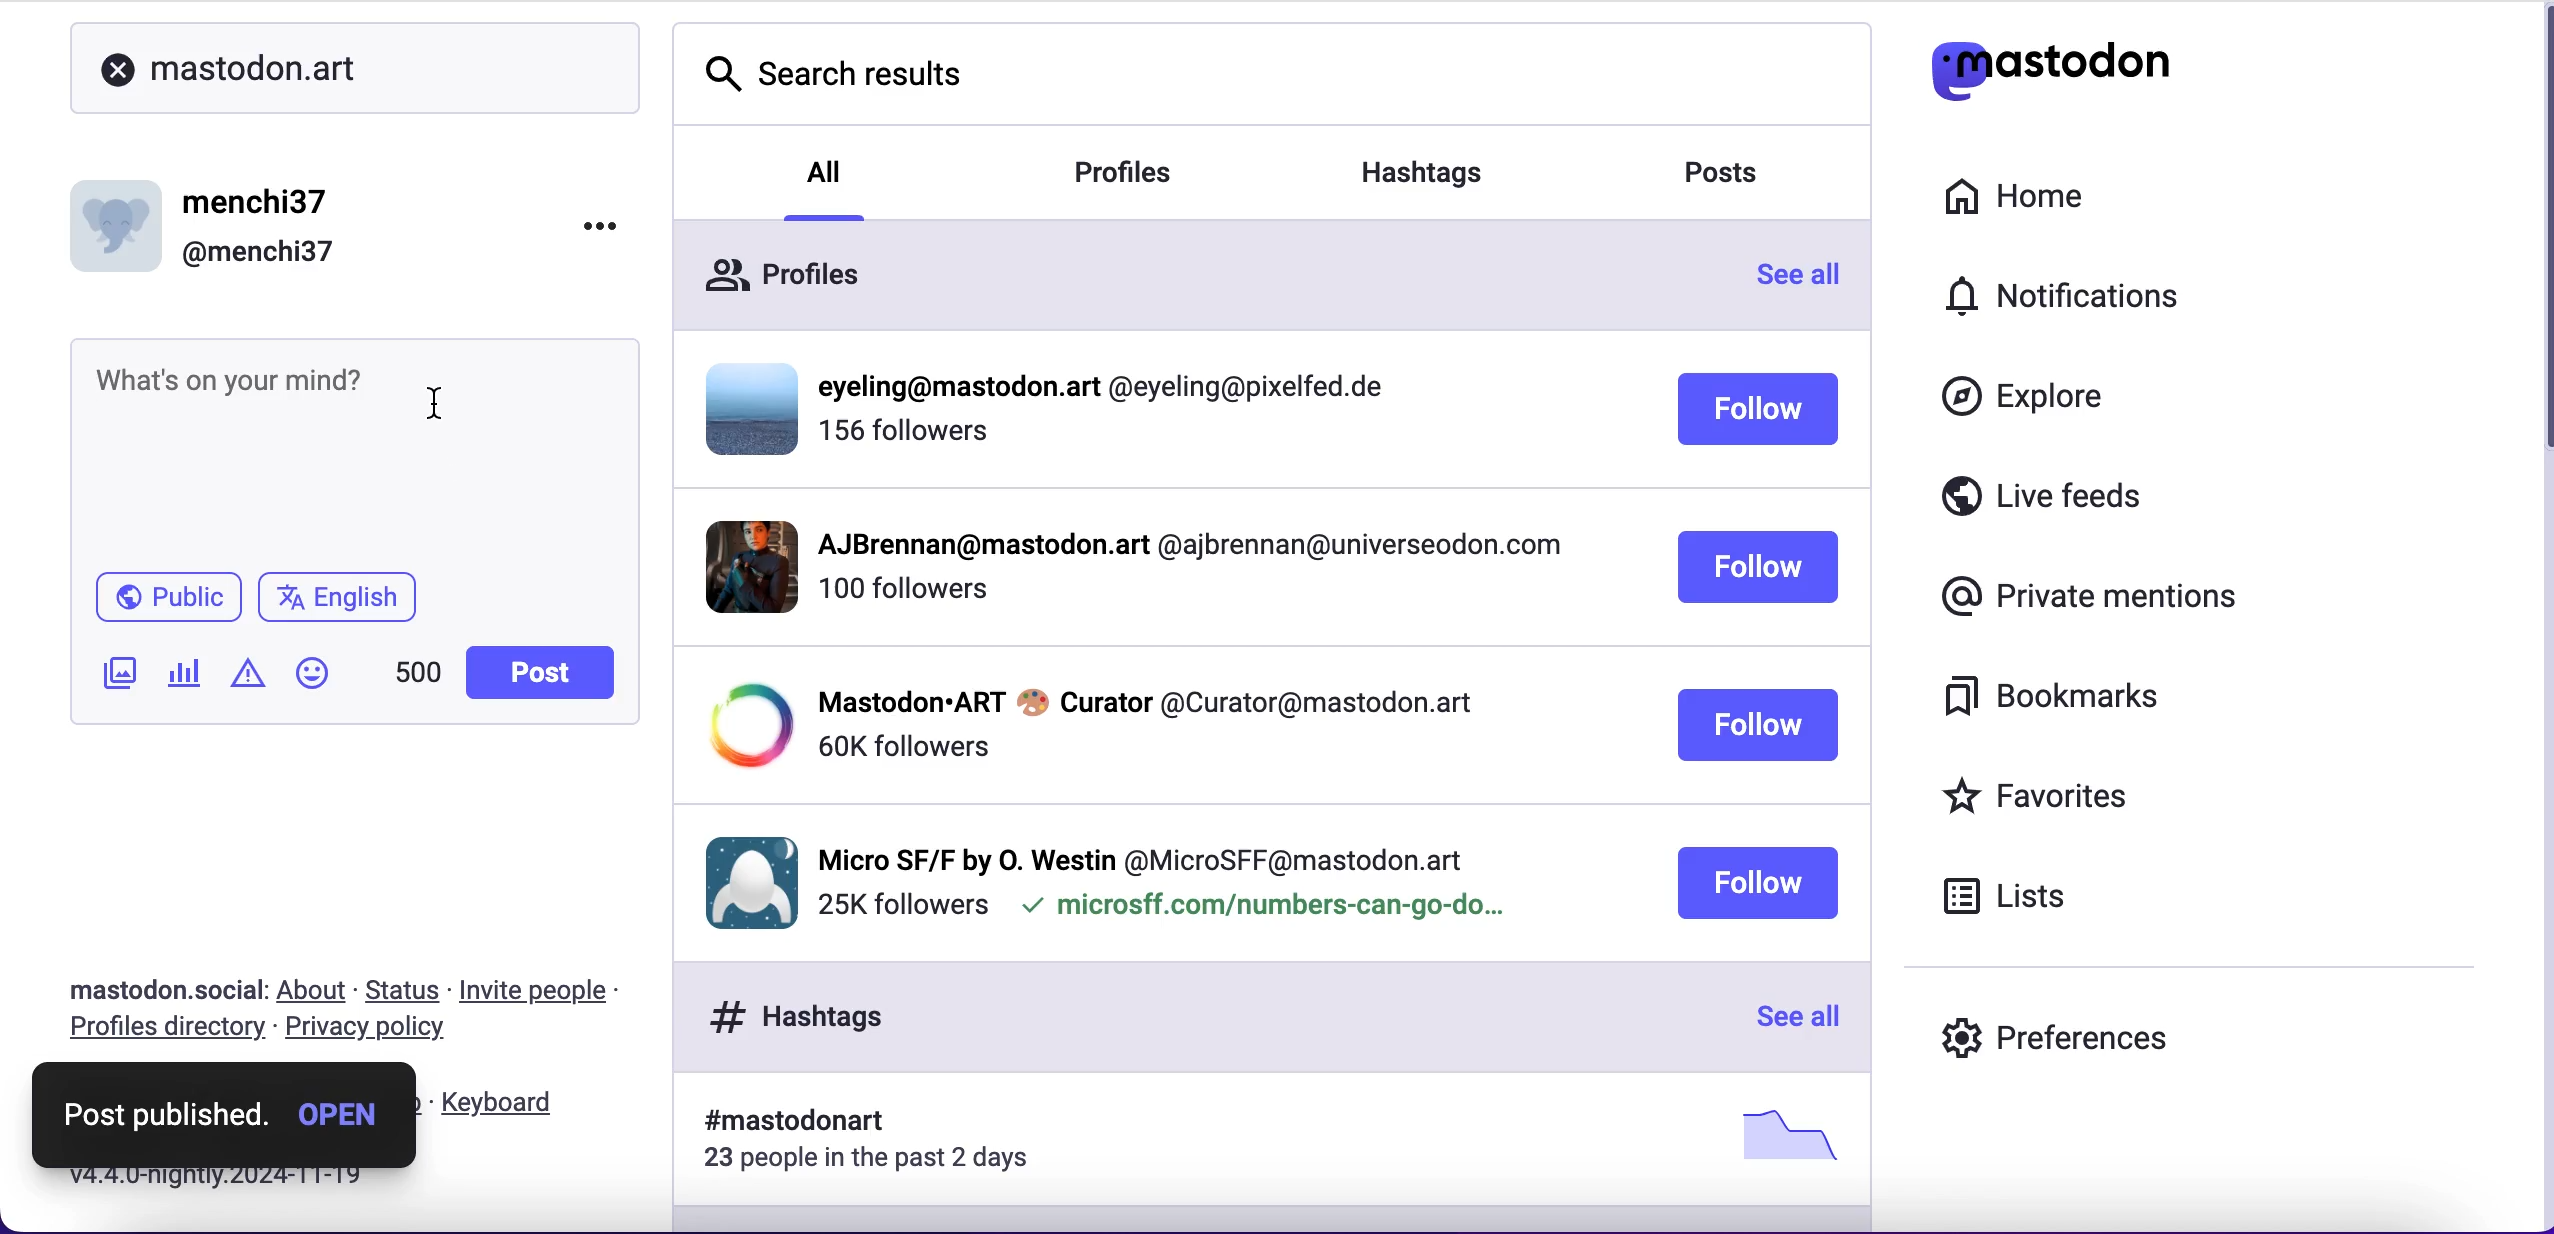 Image resolution: width=2554 pixels, height=1234 pixels. What do you see at coordinates (206, 1178) in the screenshot?
I see `v4.4. 0-nightly.2024-11-19` at bounding box center [206, 1178].